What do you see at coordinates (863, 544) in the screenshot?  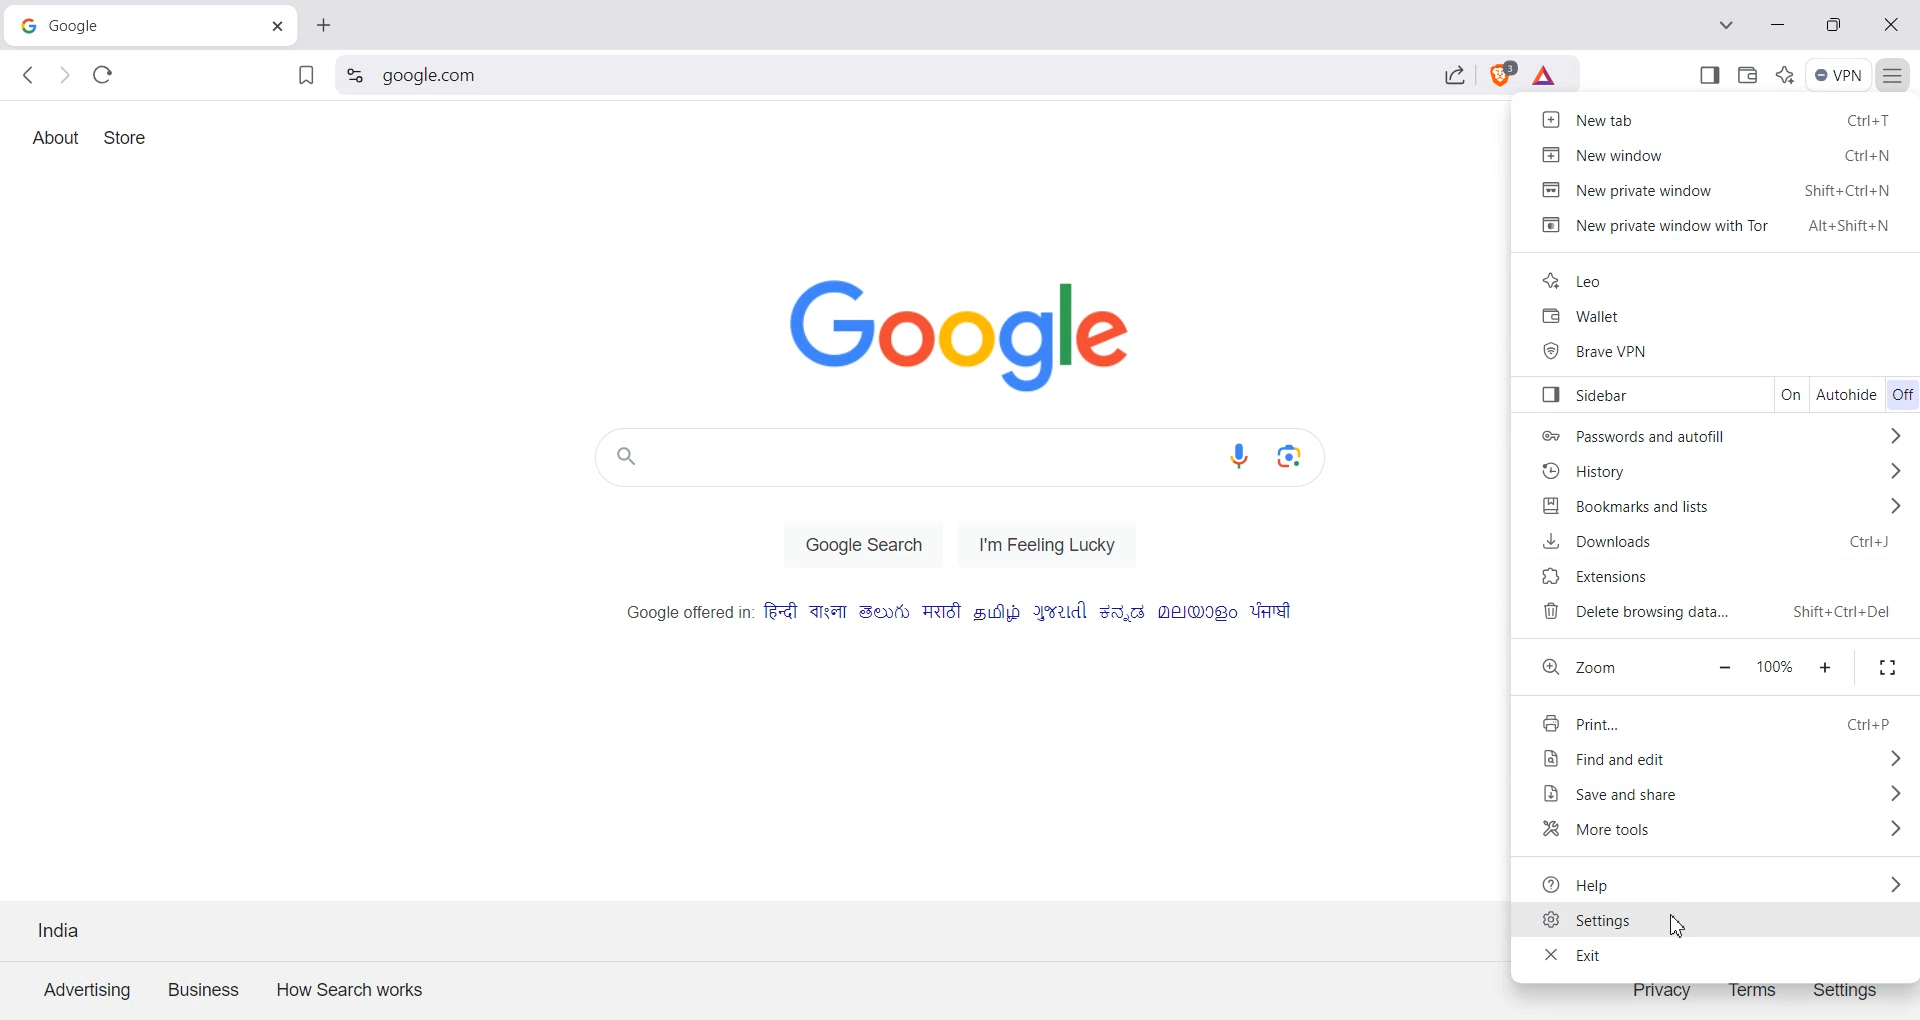 I see `Google Search` at bounding box center [863, 544].